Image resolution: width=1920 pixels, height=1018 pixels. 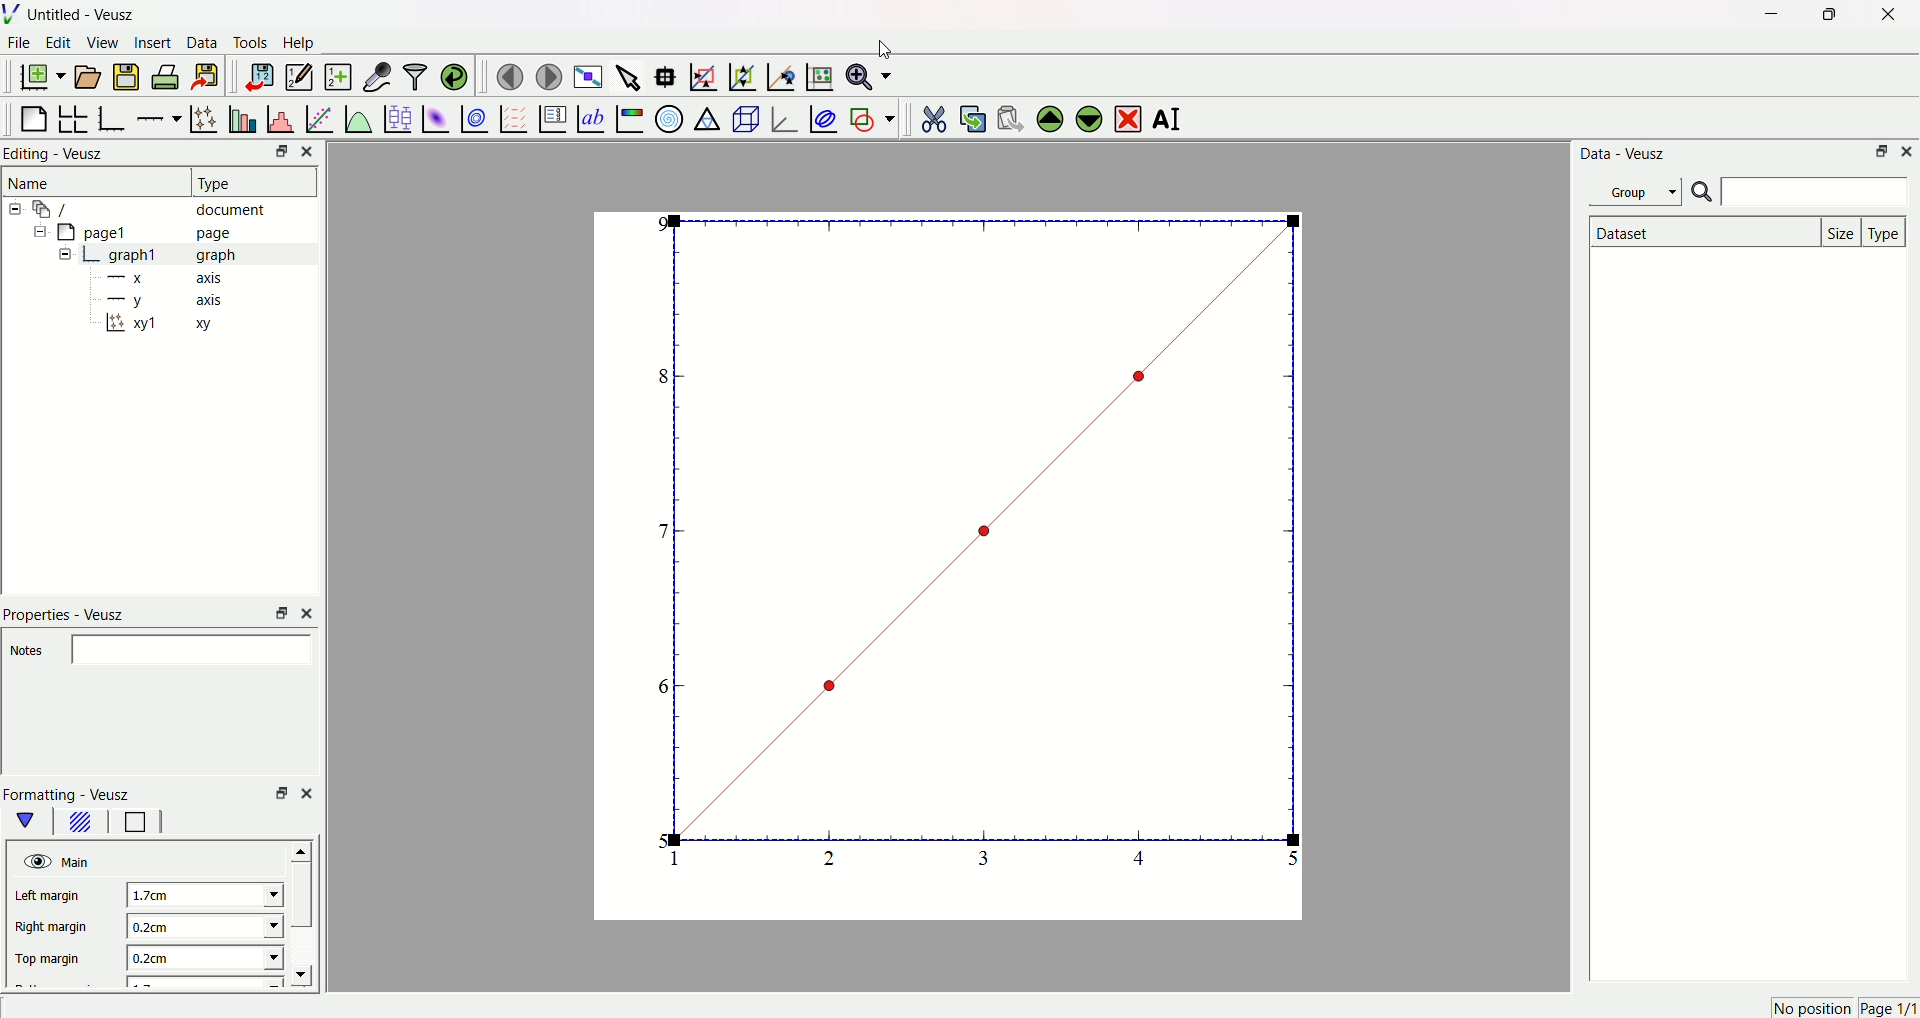 What do you see at coordinates (1170, 120) in the screenshot?
I see `rename the widgets` at bounding box center [1170, 120].